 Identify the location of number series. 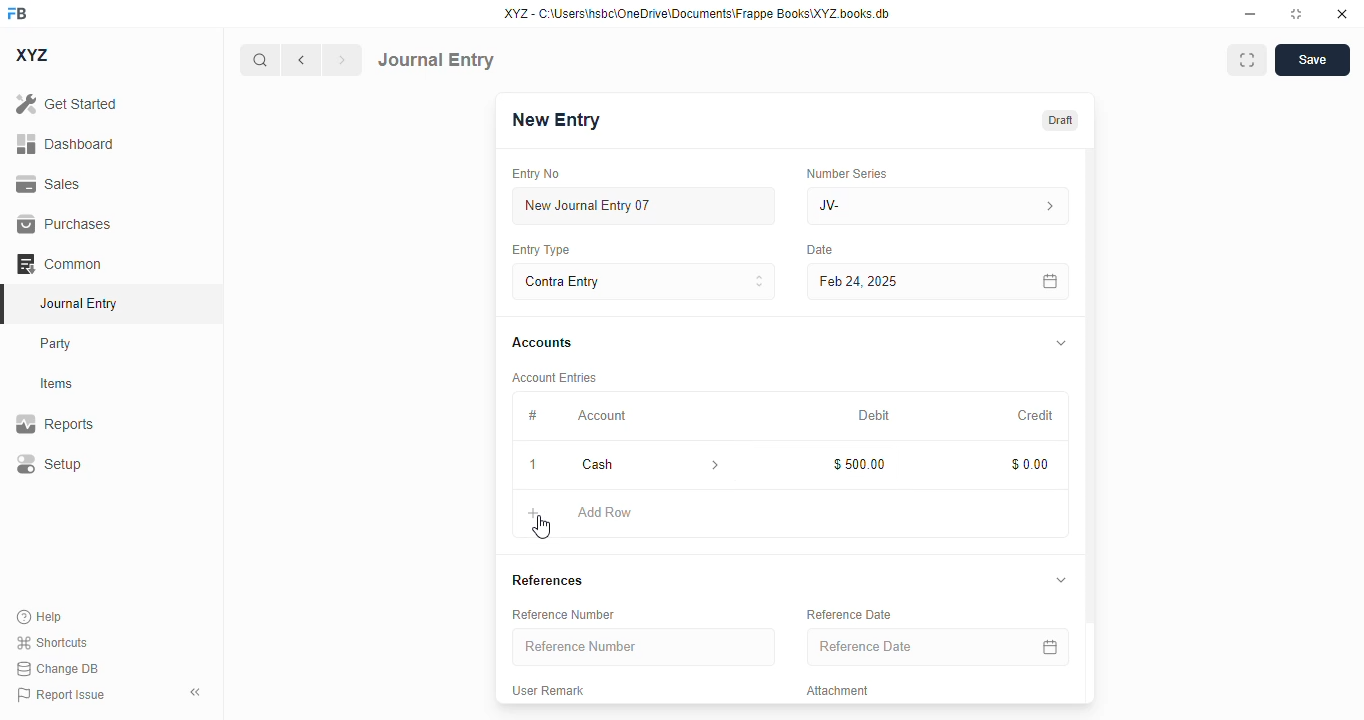
(849, 173).